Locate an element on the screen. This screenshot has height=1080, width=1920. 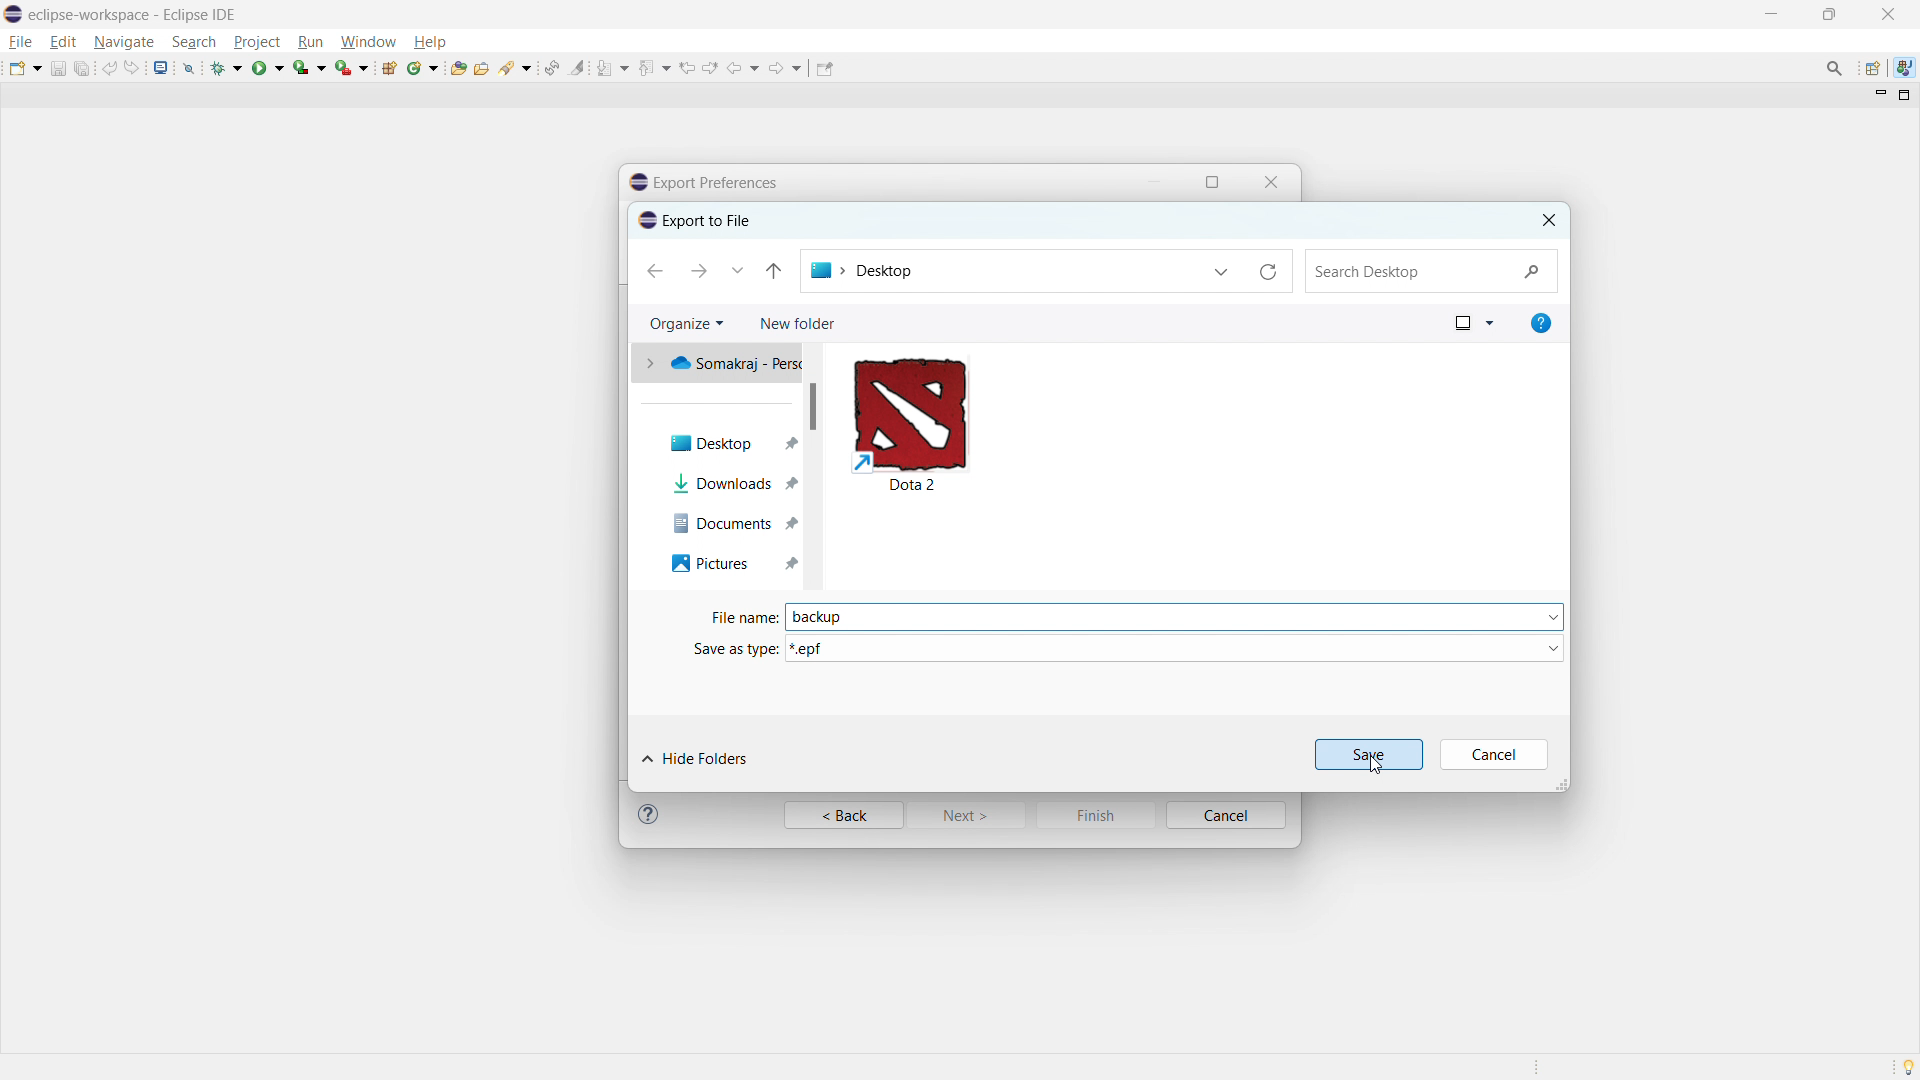
Cancel is located at coordinates (1498, 755).